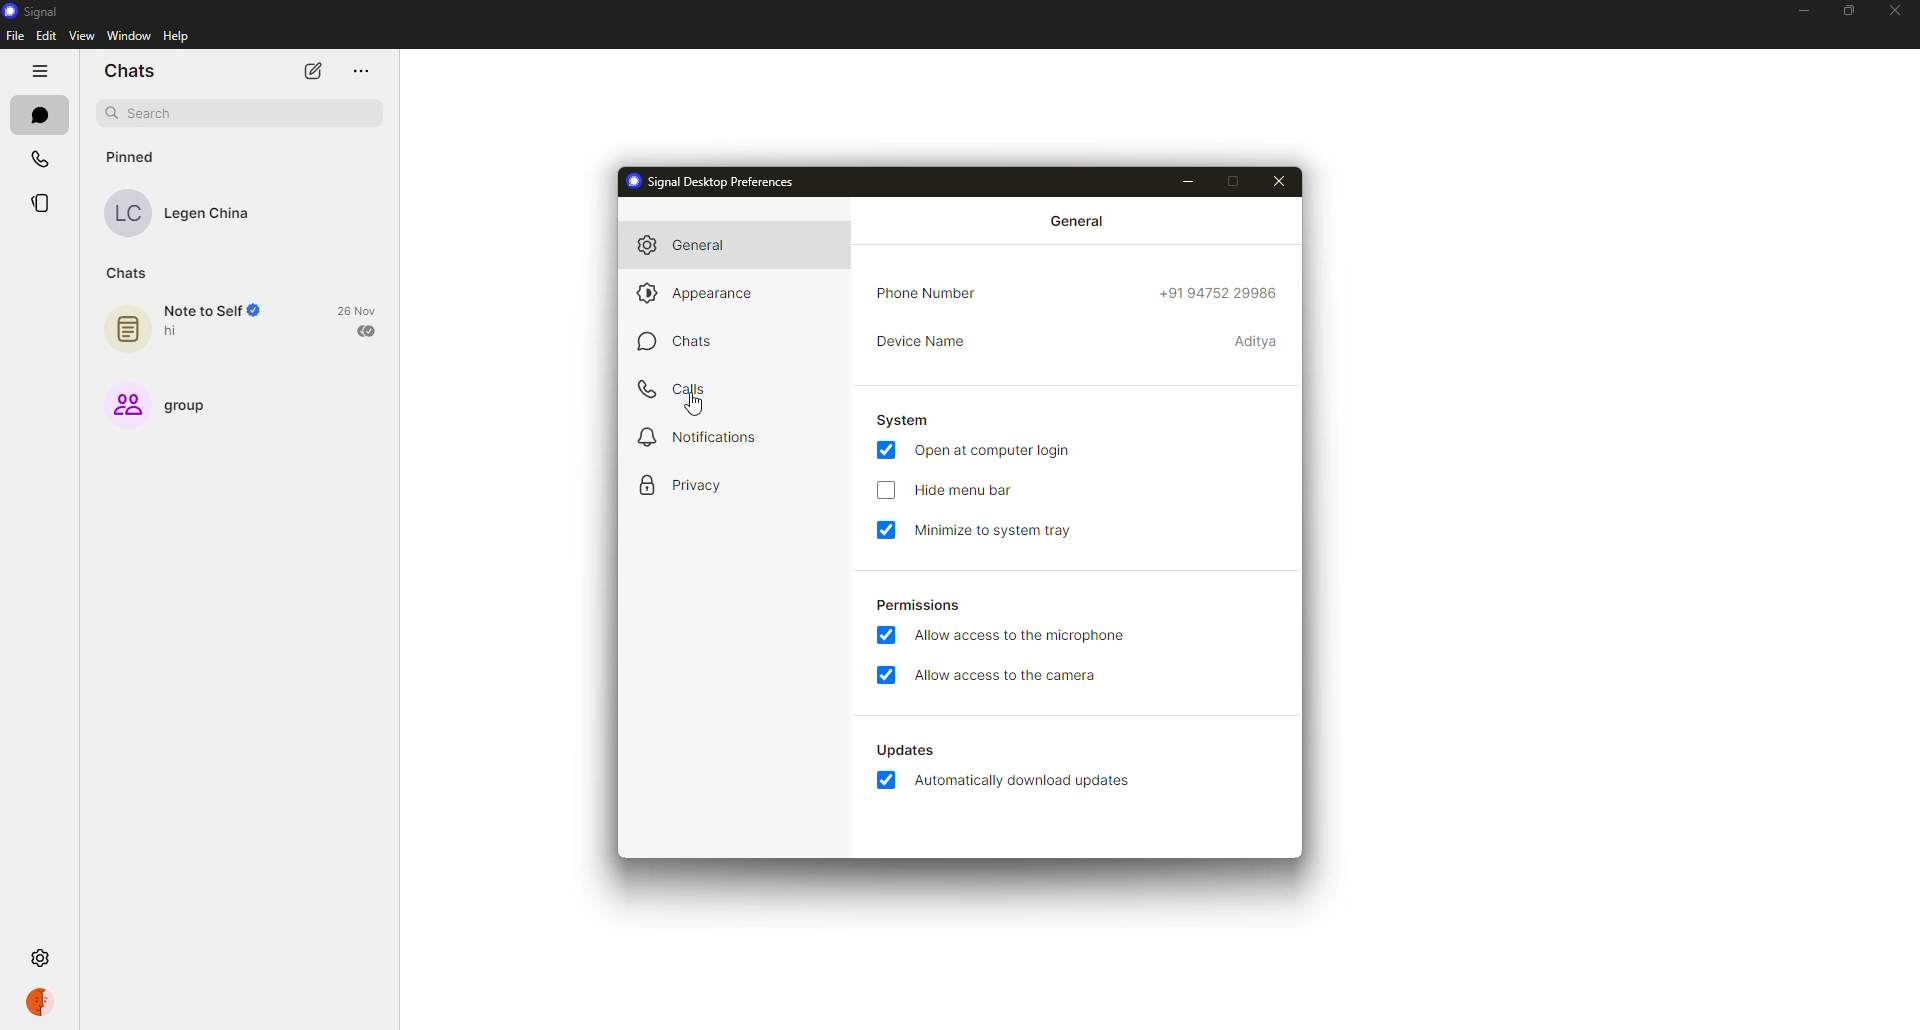 This screenshot has width=1920, height=1030. What do you see at coordinates (699, 437) in the screenshot?
I see `notifications` at bounding box center [699, 437].